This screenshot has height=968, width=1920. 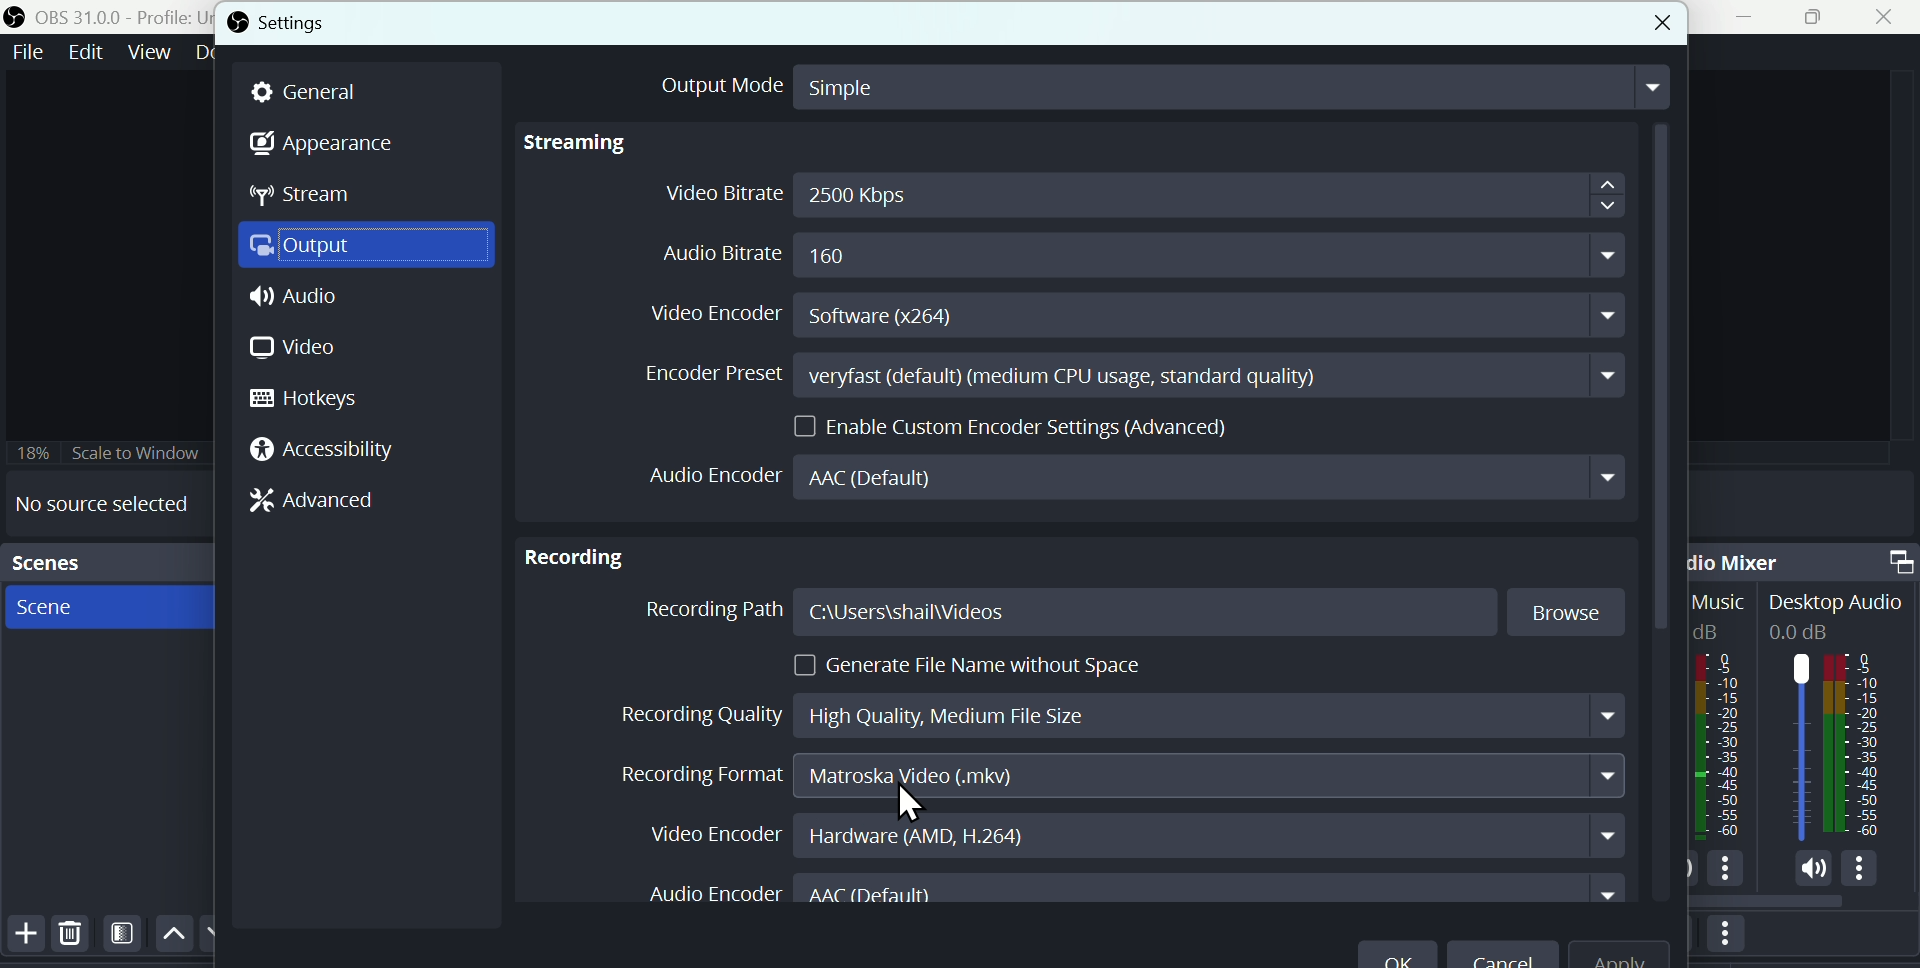 What do you see at coordinates (107, 452) in the screenshot?
I see ` Scale to window` at bounding box center [107, 452].